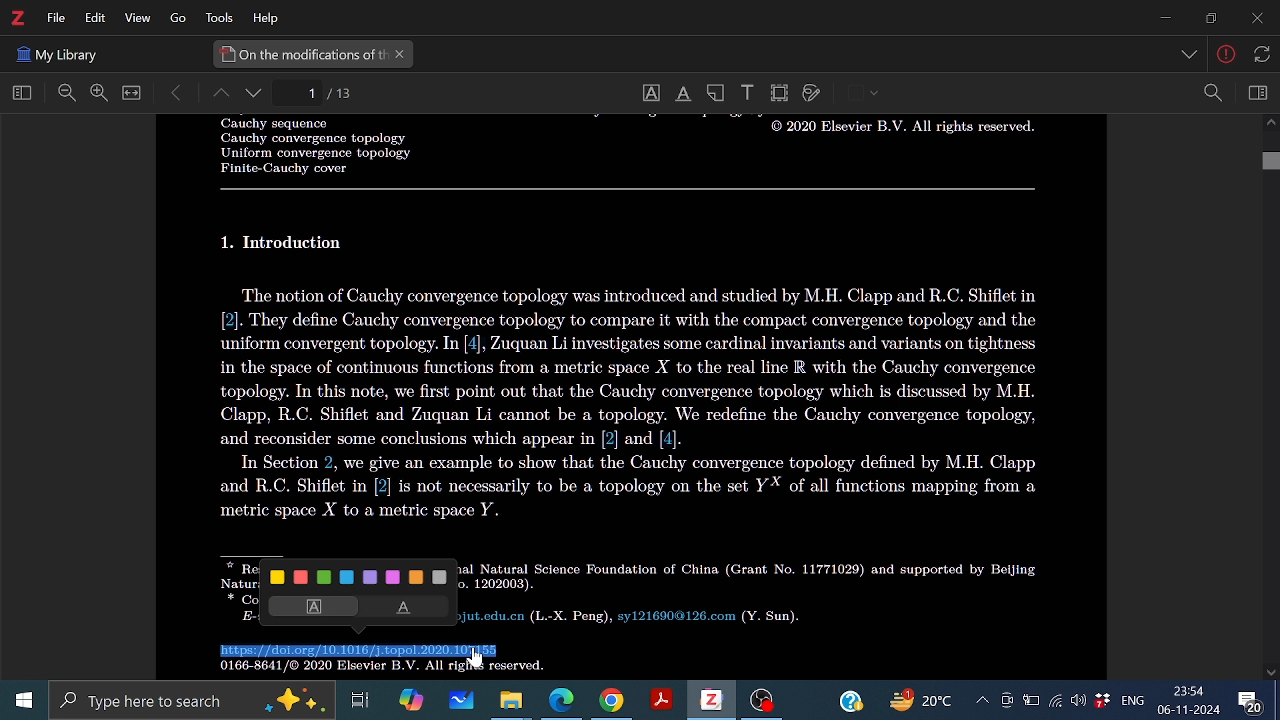 This screenshot has height=720, width=1280. I want to click on , so click(172, 19).